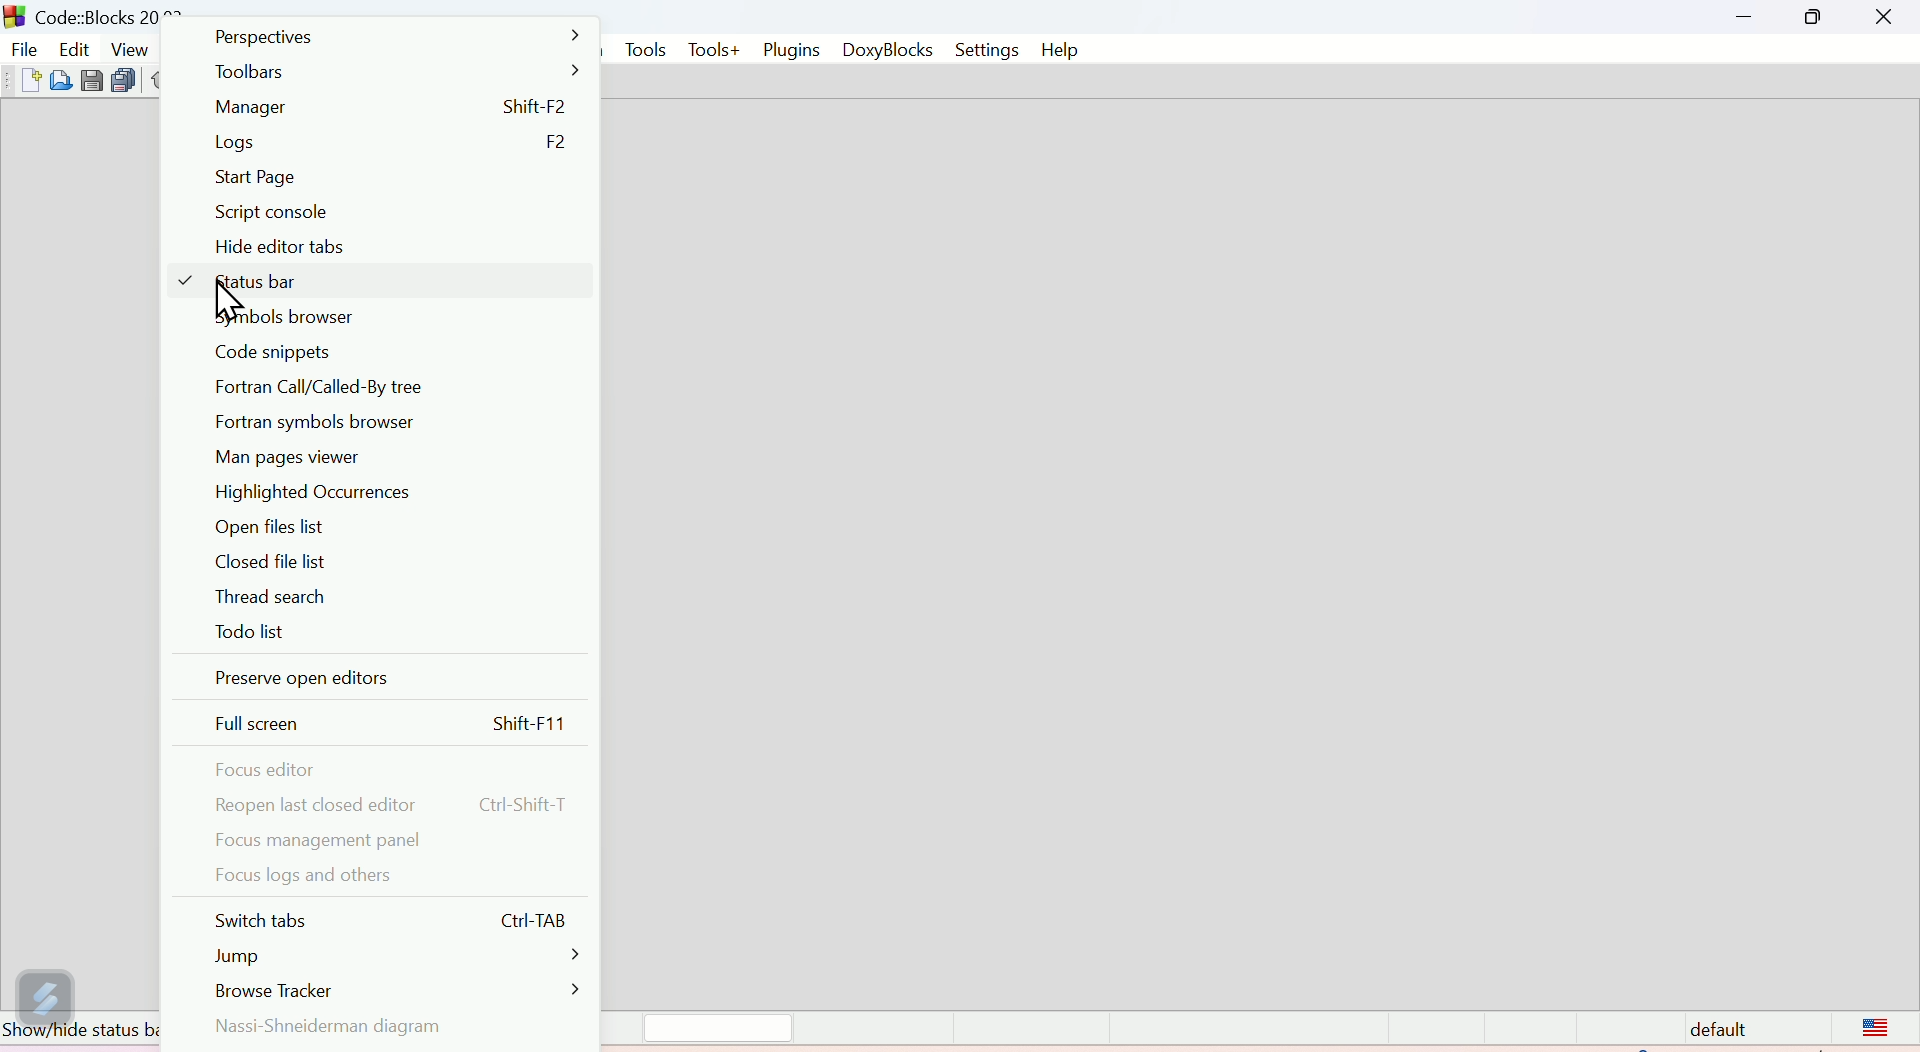  Describe the element at coordinates (316, 839) in the screenshot. I see `Focus management panel` at that location.